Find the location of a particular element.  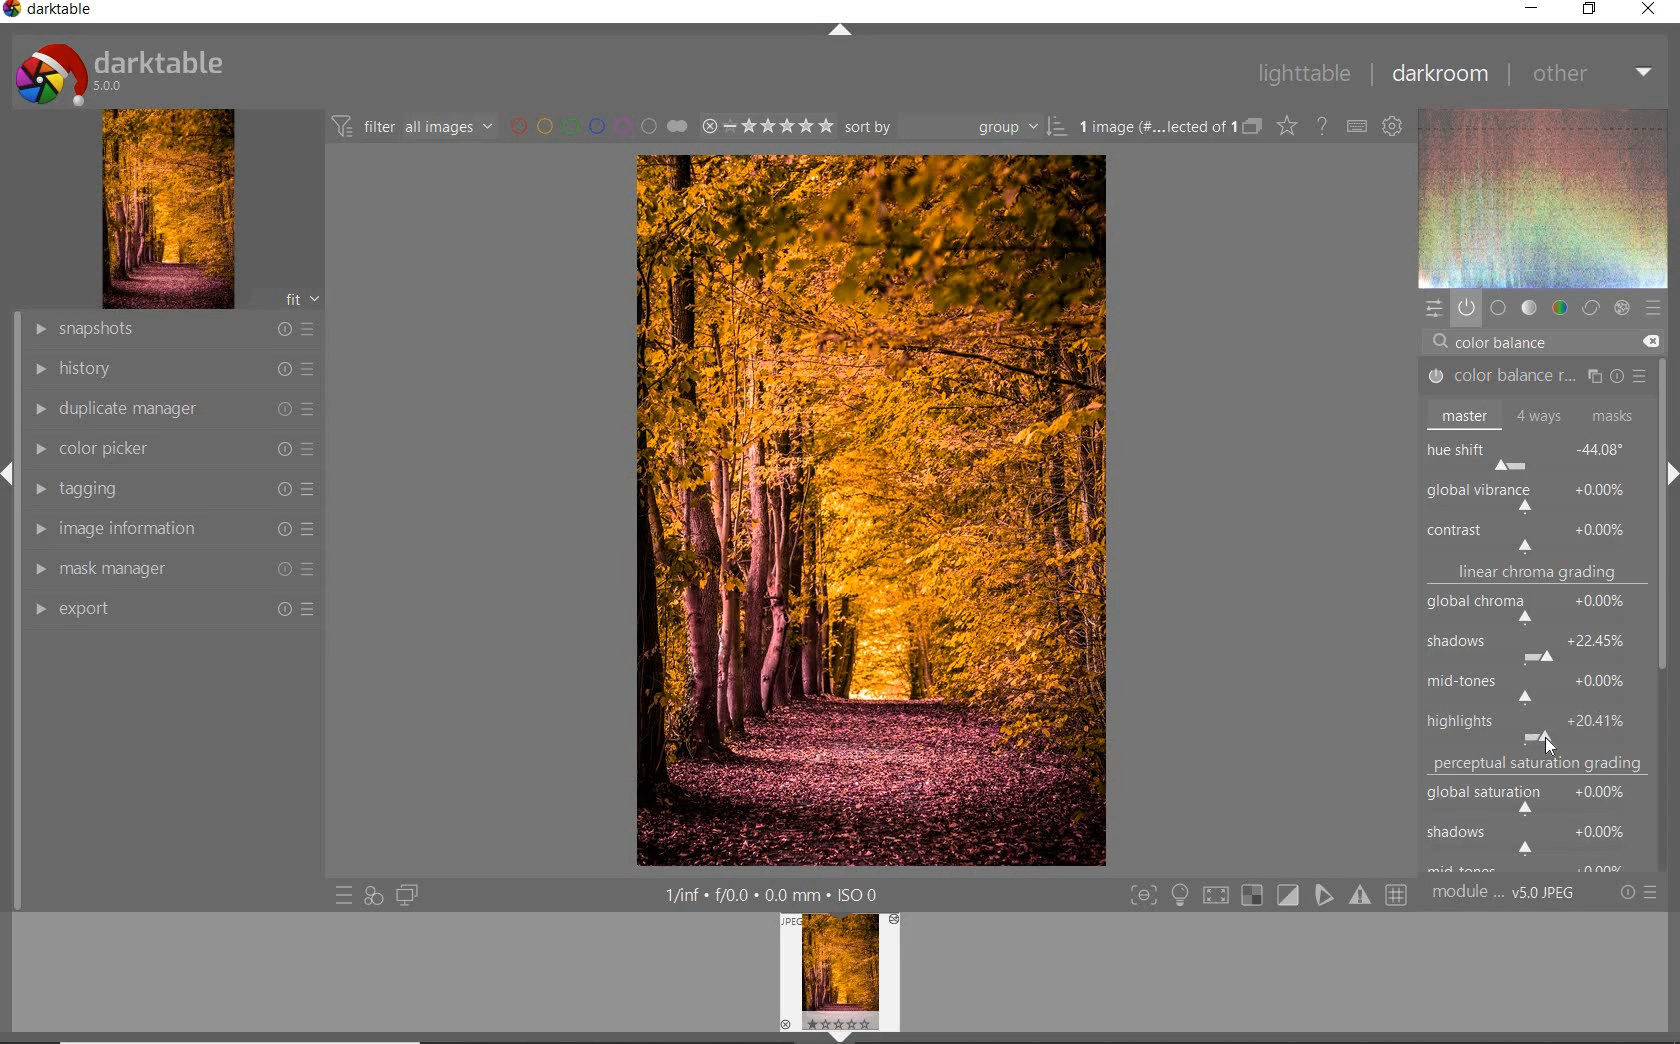

selected image range rating is located at coordinates (767, 127).